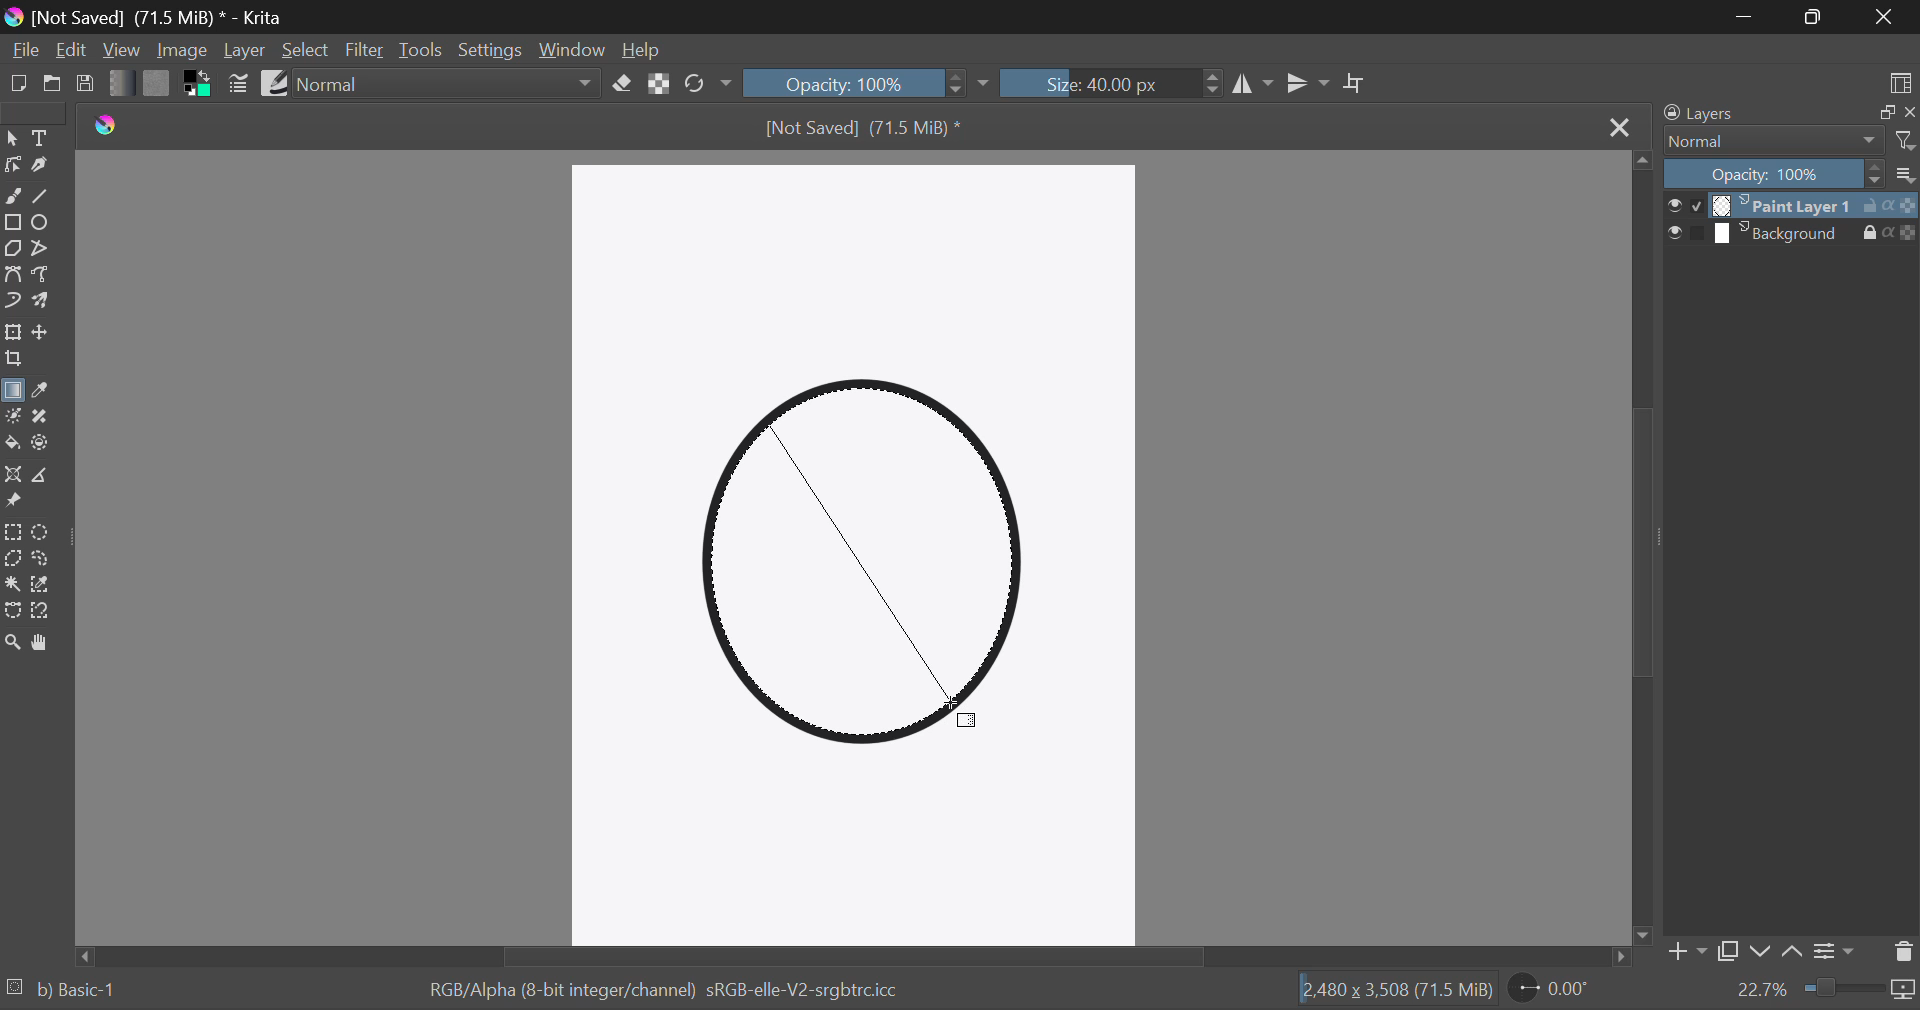 This screenshot has height=1010, width=1920. Describe the element at coordinates (46, 390) in the screenshot. I see `Eyedropper` at that location.